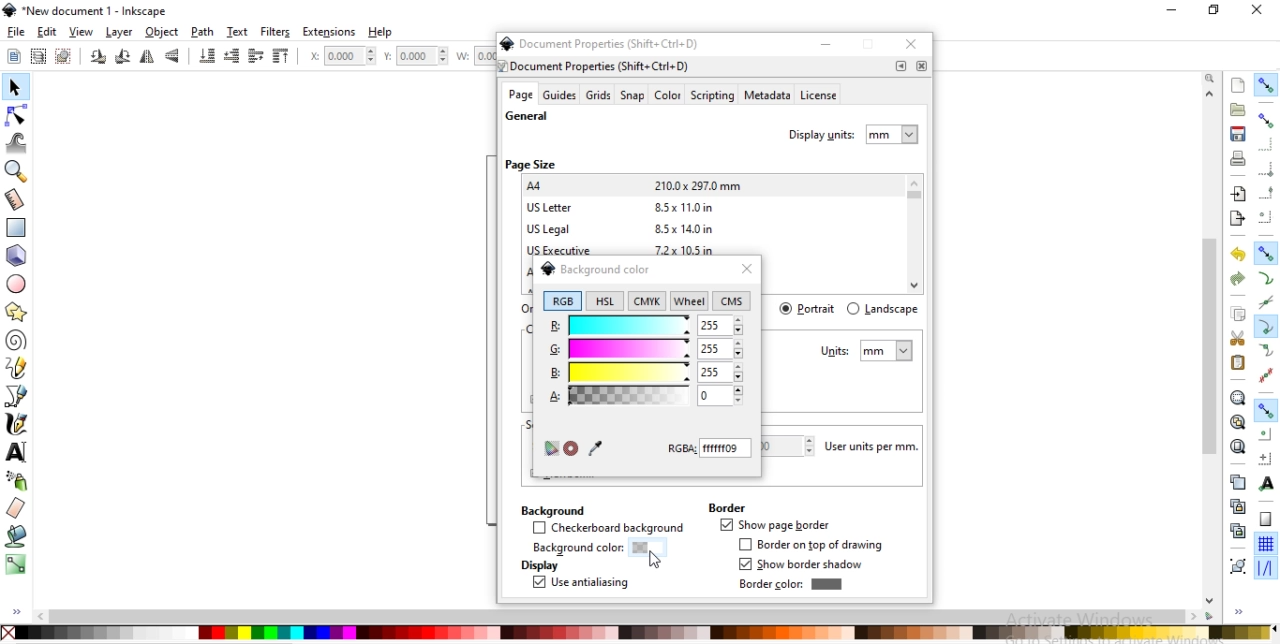 This screenshot has width=1280, height=644. What do you see at coordinates (1265, 545) in the screenshot?
I see `snap to grid` at bounding box center [1265, 545].